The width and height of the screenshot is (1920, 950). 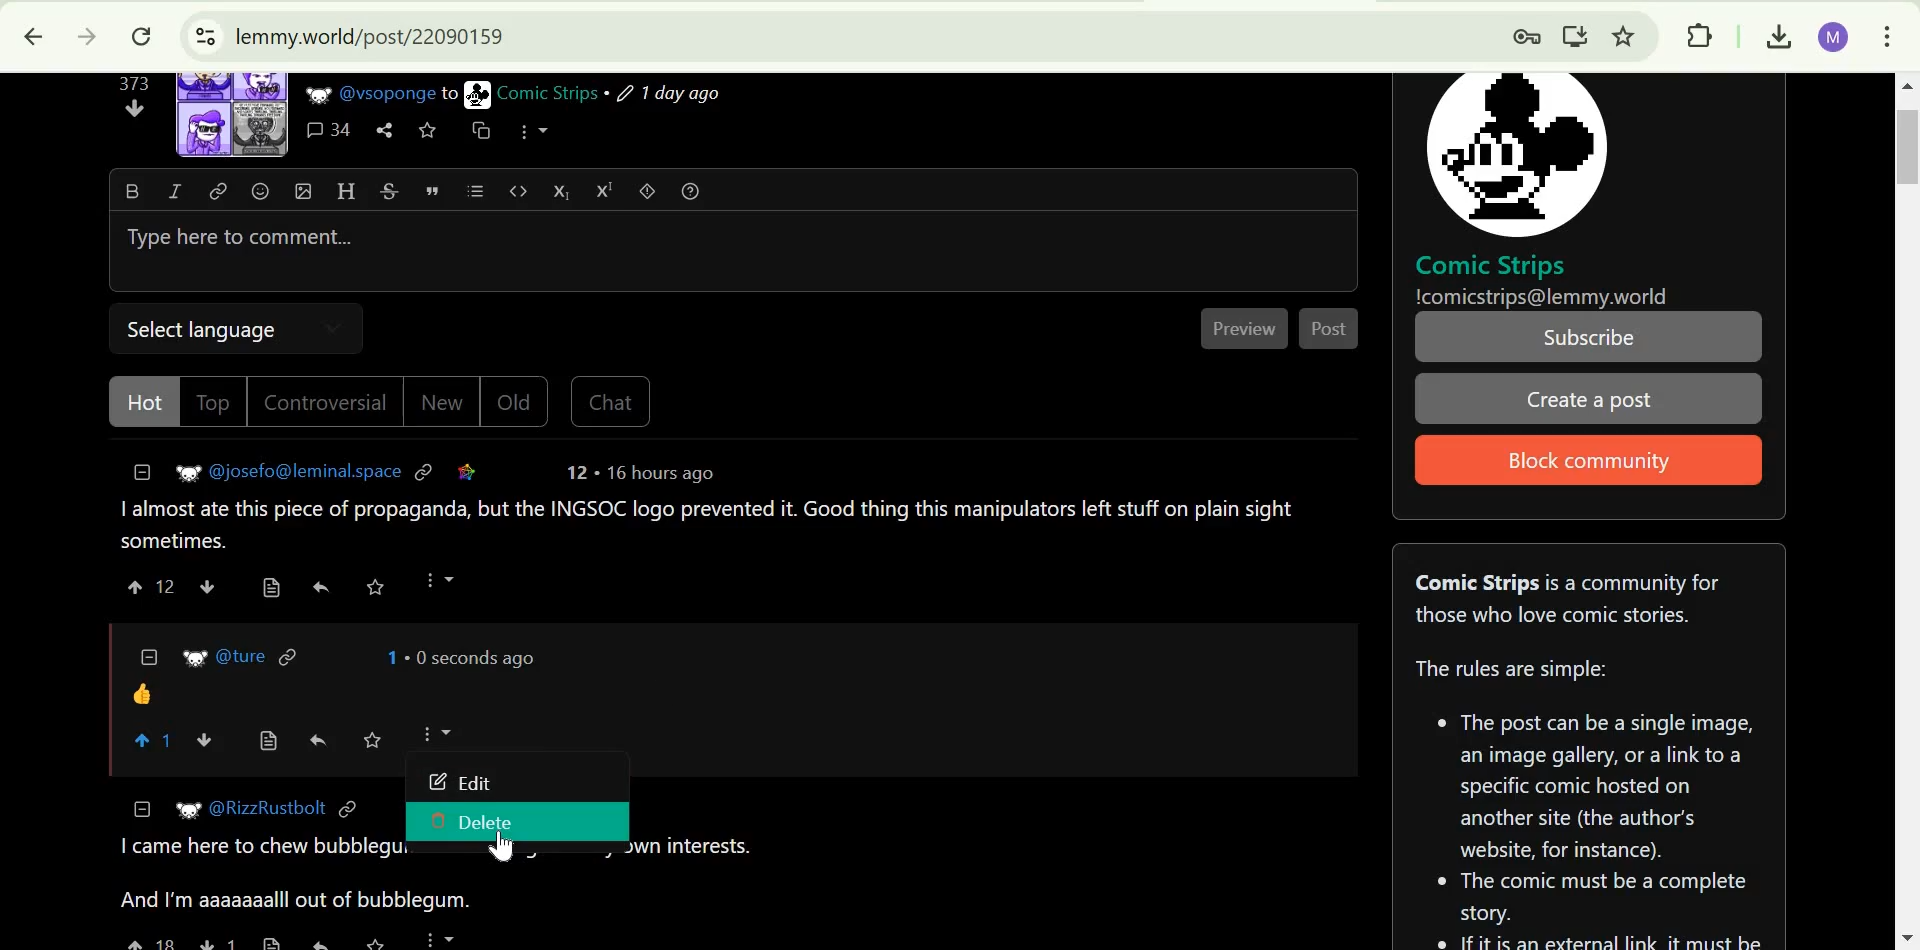 What do you see at coordinates (218, 940) in the screenshot?
I see `downvote` at bounding box center [218, 940].